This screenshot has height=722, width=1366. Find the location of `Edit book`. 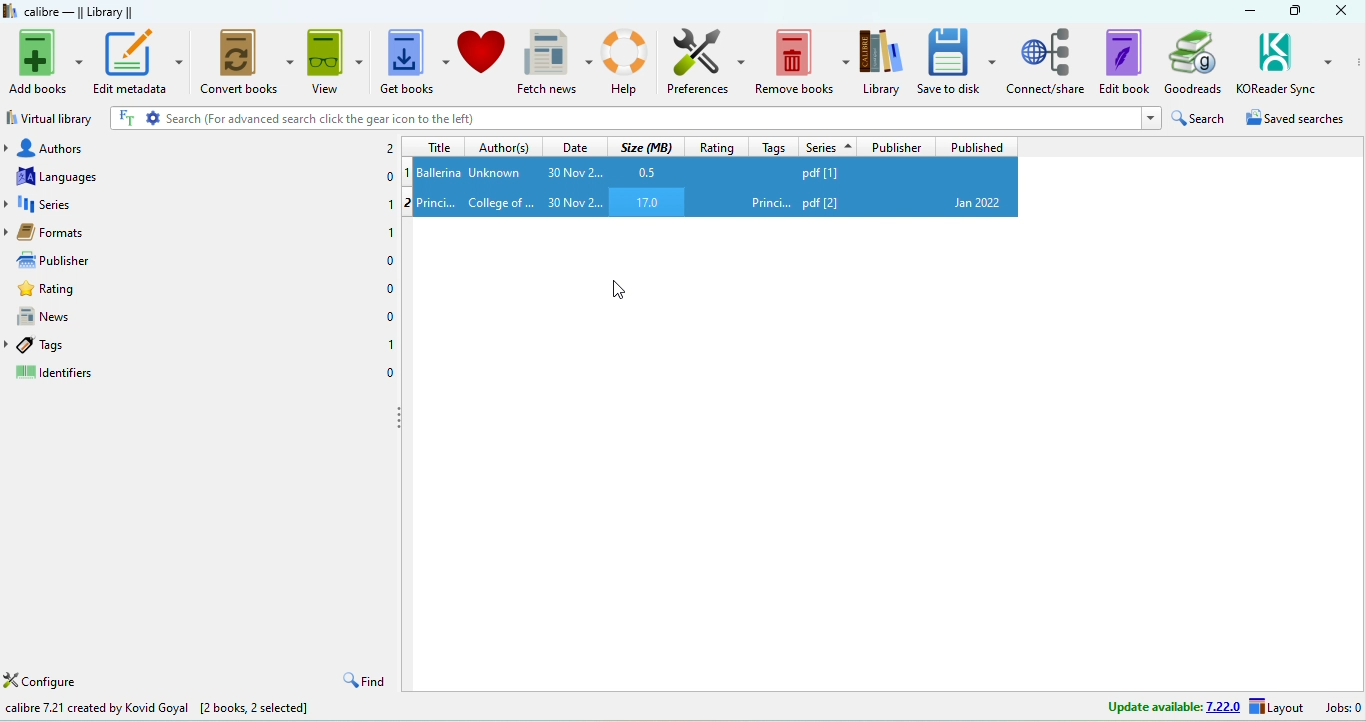

Edit book is located at coordinates (1124, 61).